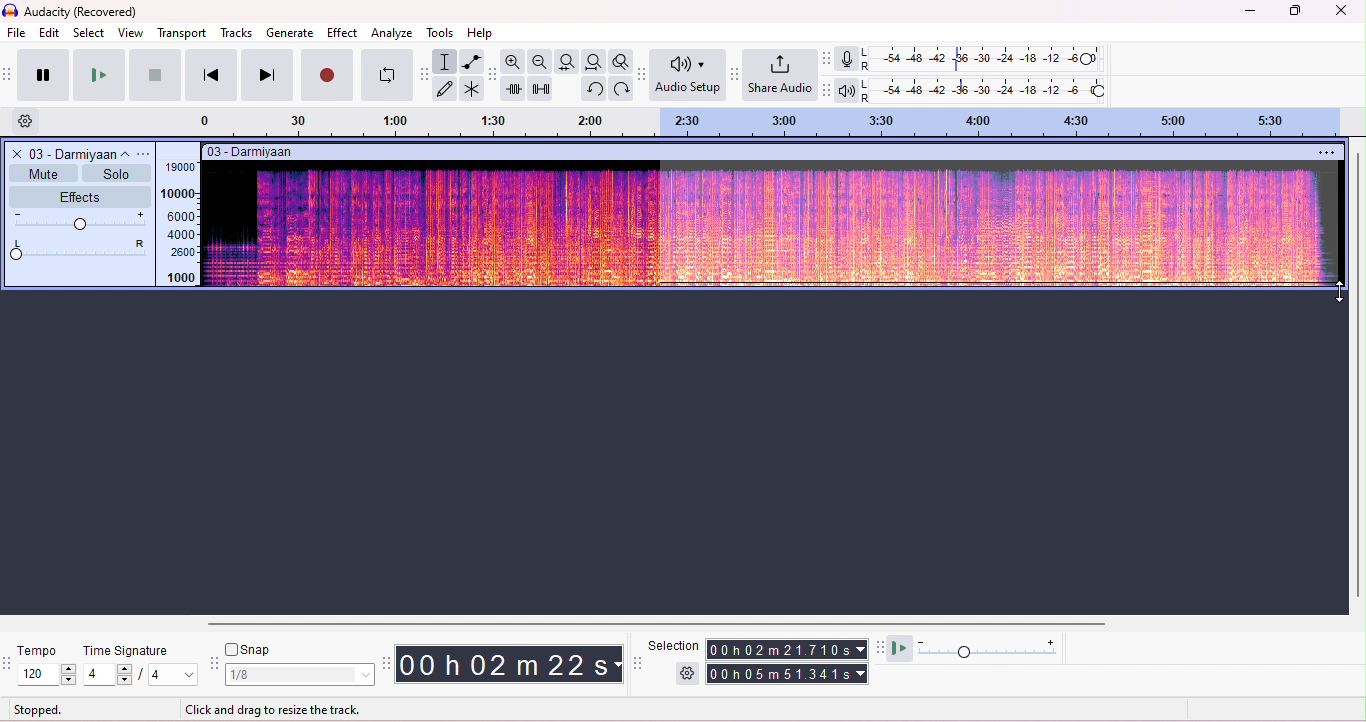 Image resolution: width=1366 pixels, height=722 pixels. What do you see at coordinates (674, 646) in the screenshot?
I see `selection` at bounding box center [674, 646].